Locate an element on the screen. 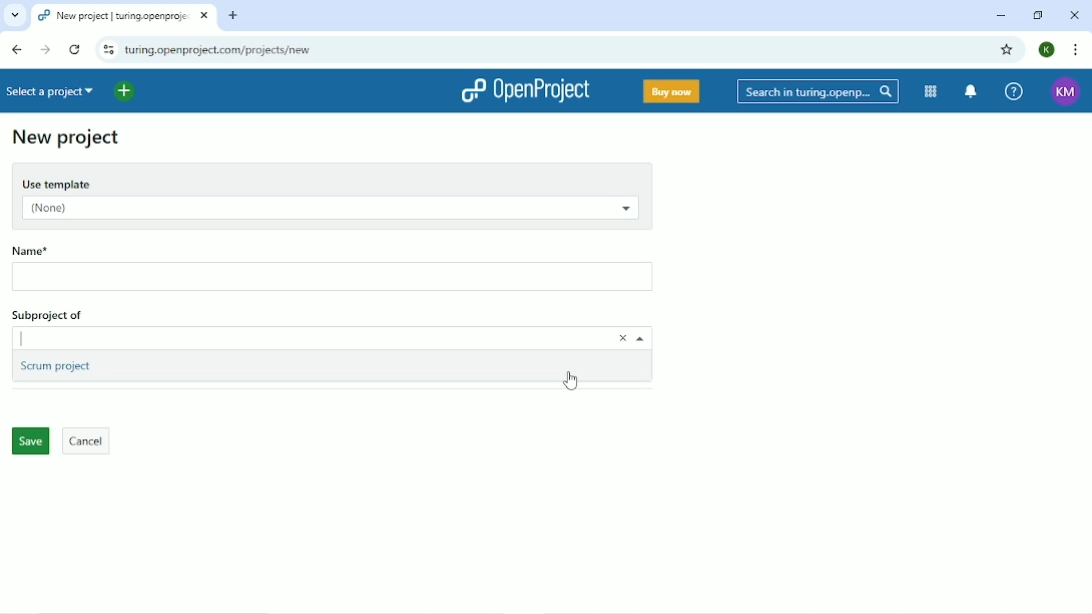 Image resolution: width=1092 pixels, height=614 pixels. projects | turing.openproject.com is located at coordinates (112, 15).